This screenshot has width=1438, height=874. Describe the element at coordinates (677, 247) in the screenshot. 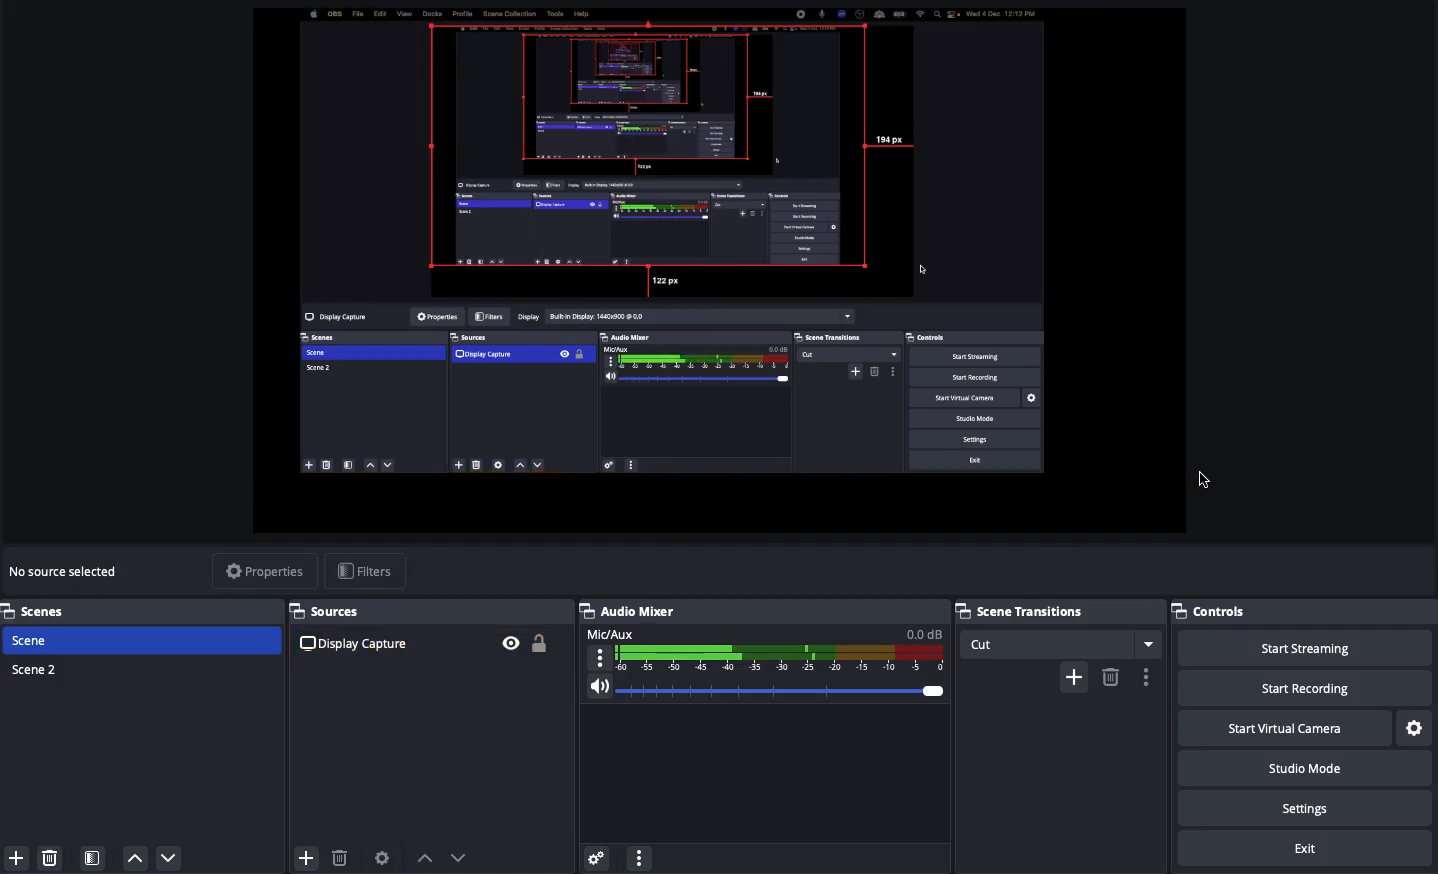

I see `Snapped to edge` at that location.